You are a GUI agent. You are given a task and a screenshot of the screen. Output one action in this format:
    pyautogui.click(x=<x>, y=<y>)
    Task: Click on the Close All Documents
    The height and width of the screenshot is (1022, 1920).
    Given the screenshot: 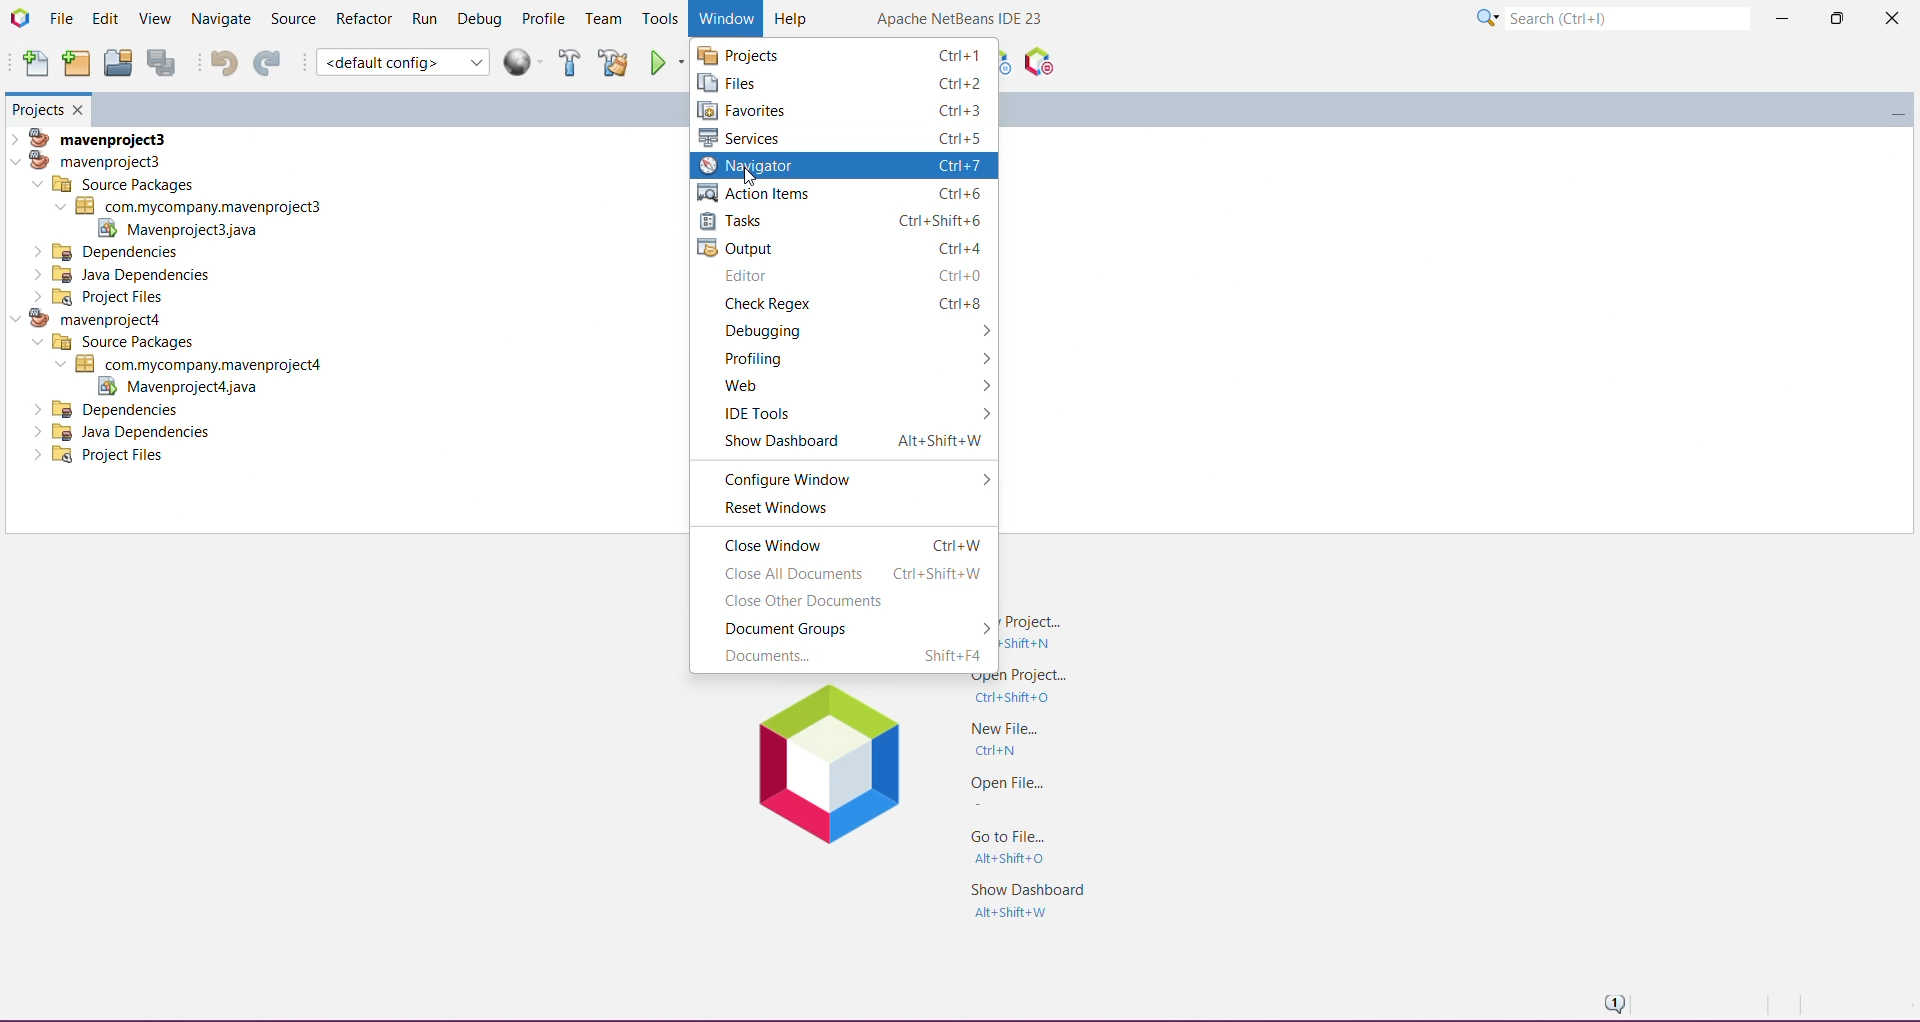 What is the action you would take?
    pyautogui.click(x=845, y=573)
    